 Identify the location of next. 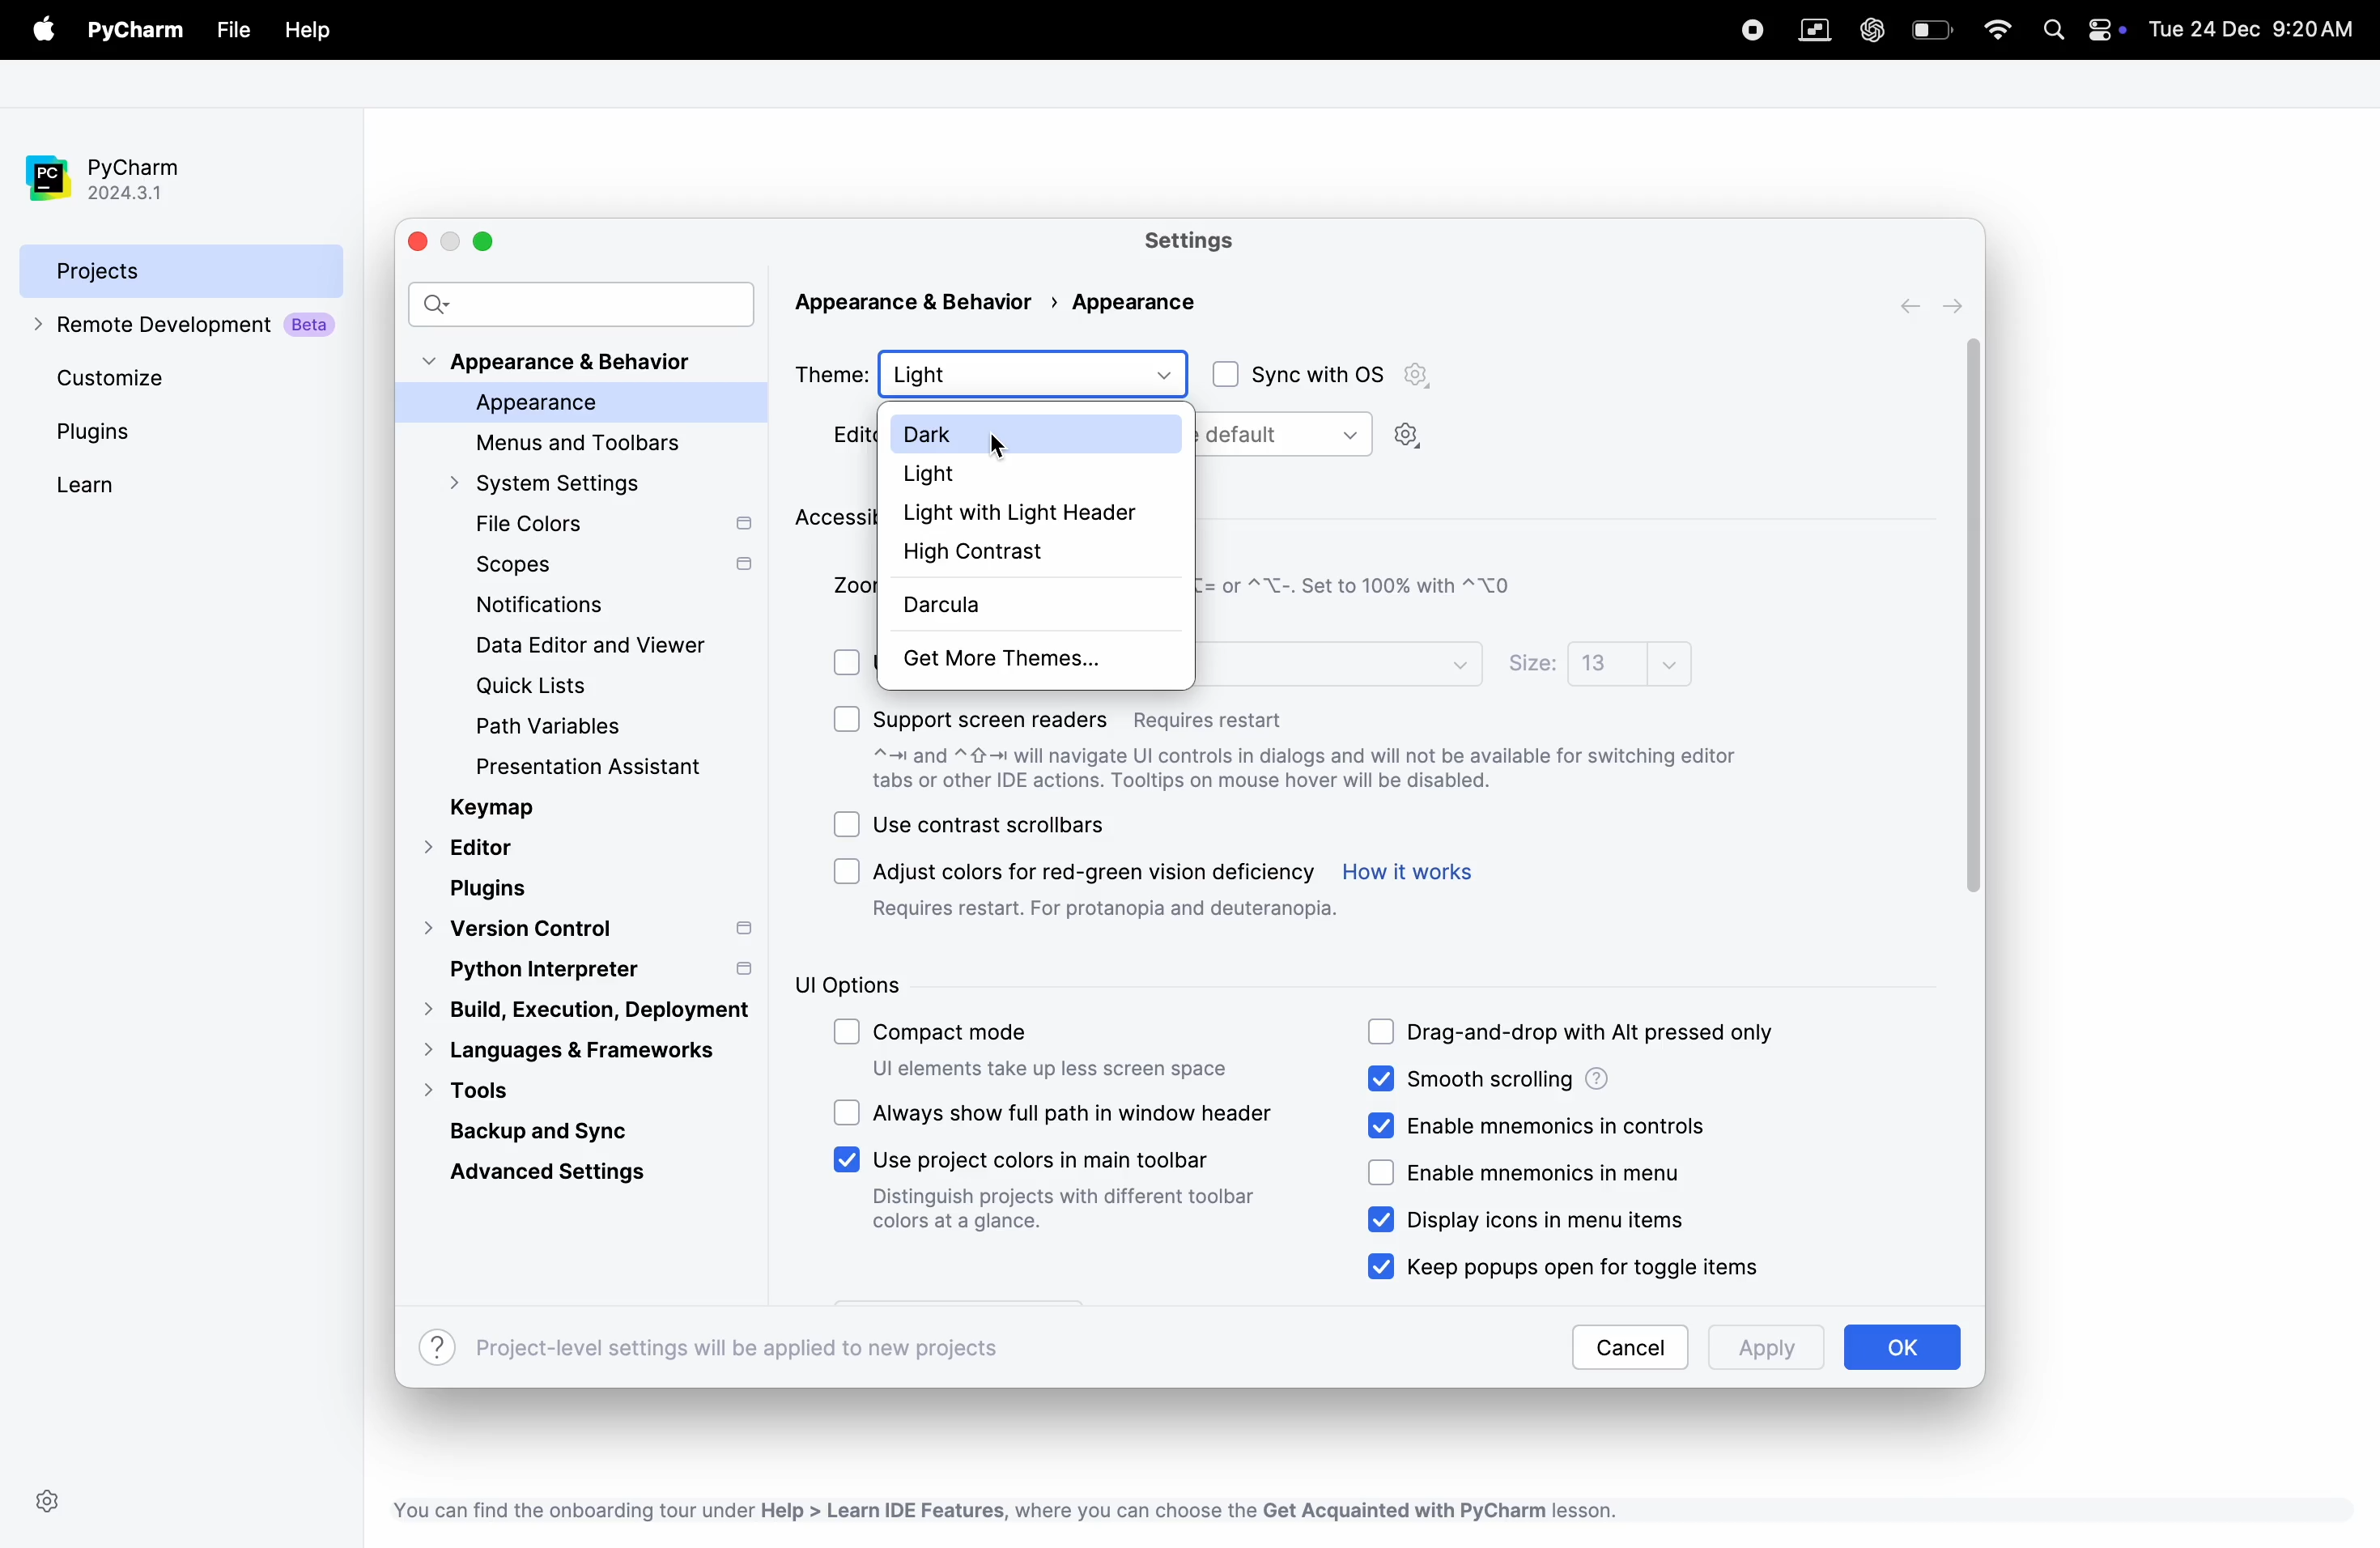
(1957, 305).